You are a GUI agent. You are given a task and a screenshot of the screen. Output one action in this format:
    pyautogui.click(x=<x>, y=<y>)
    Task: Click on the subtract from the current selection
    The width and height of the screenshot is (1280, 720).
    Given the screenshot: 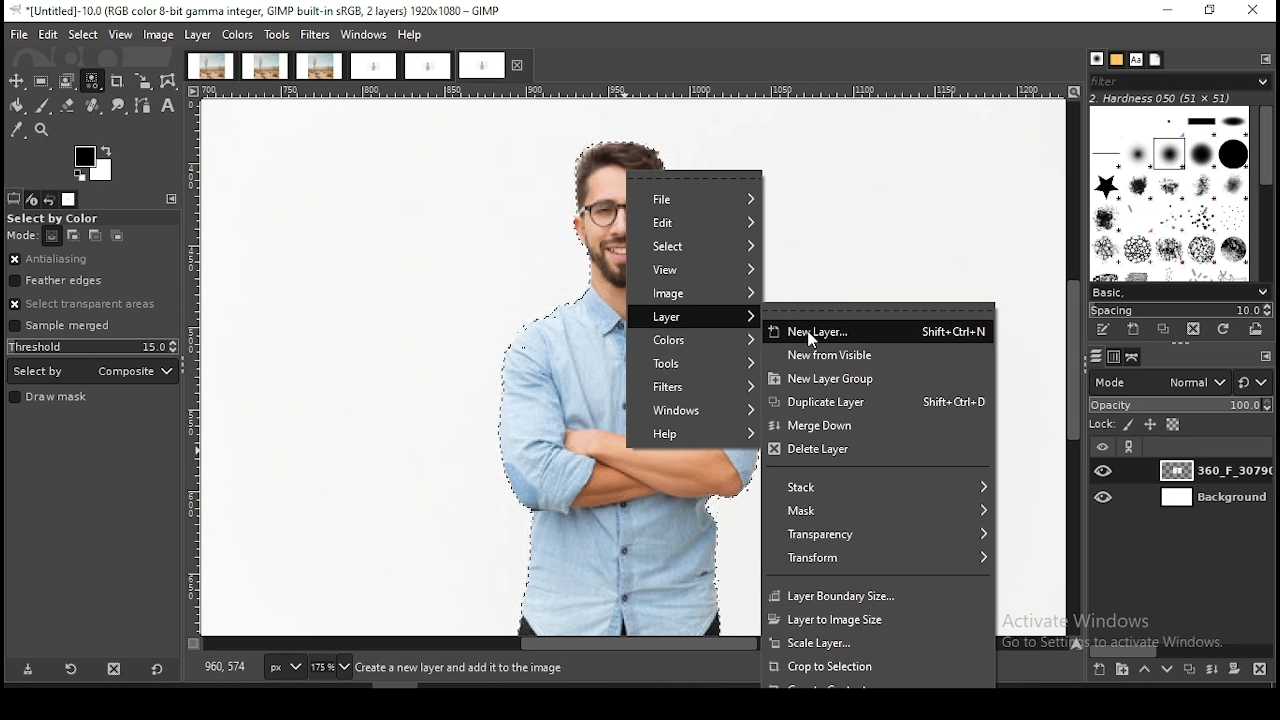 What is the action you would take?
    pyautogui.click(x=94, y=236)
    